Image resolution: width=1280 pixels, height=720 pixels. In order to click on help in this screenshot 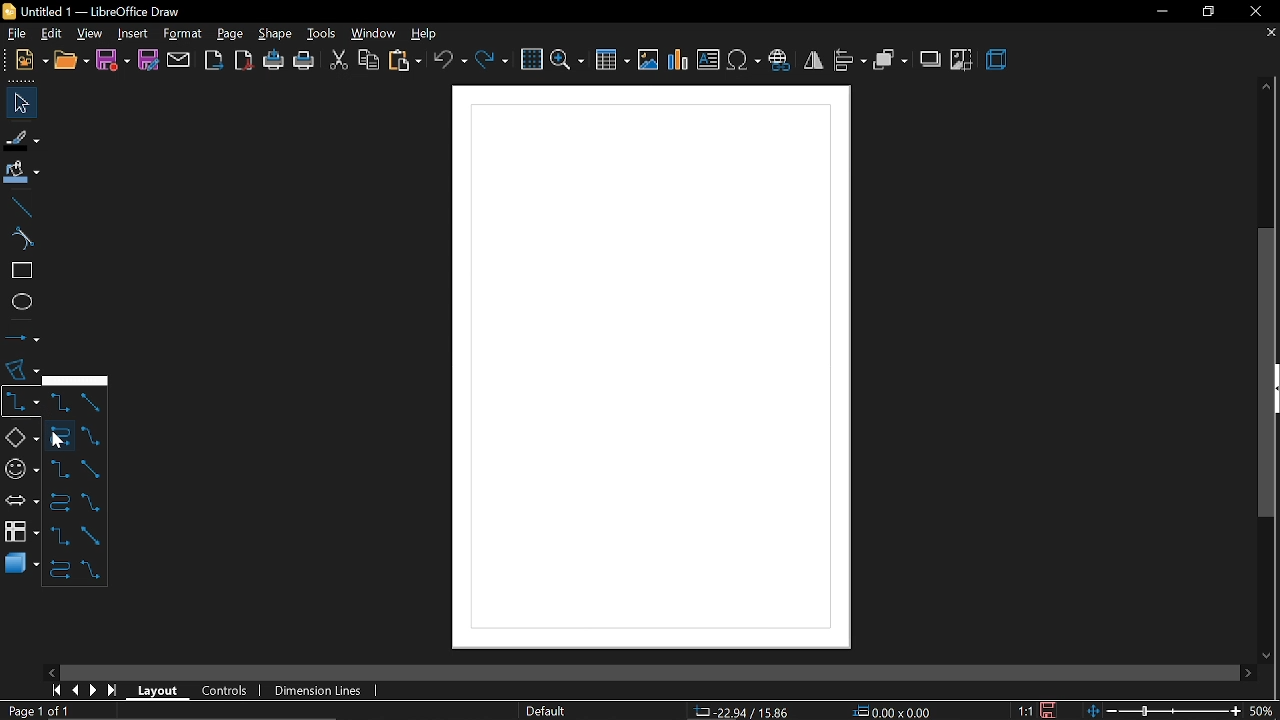, I will do `click(424, 33)`.